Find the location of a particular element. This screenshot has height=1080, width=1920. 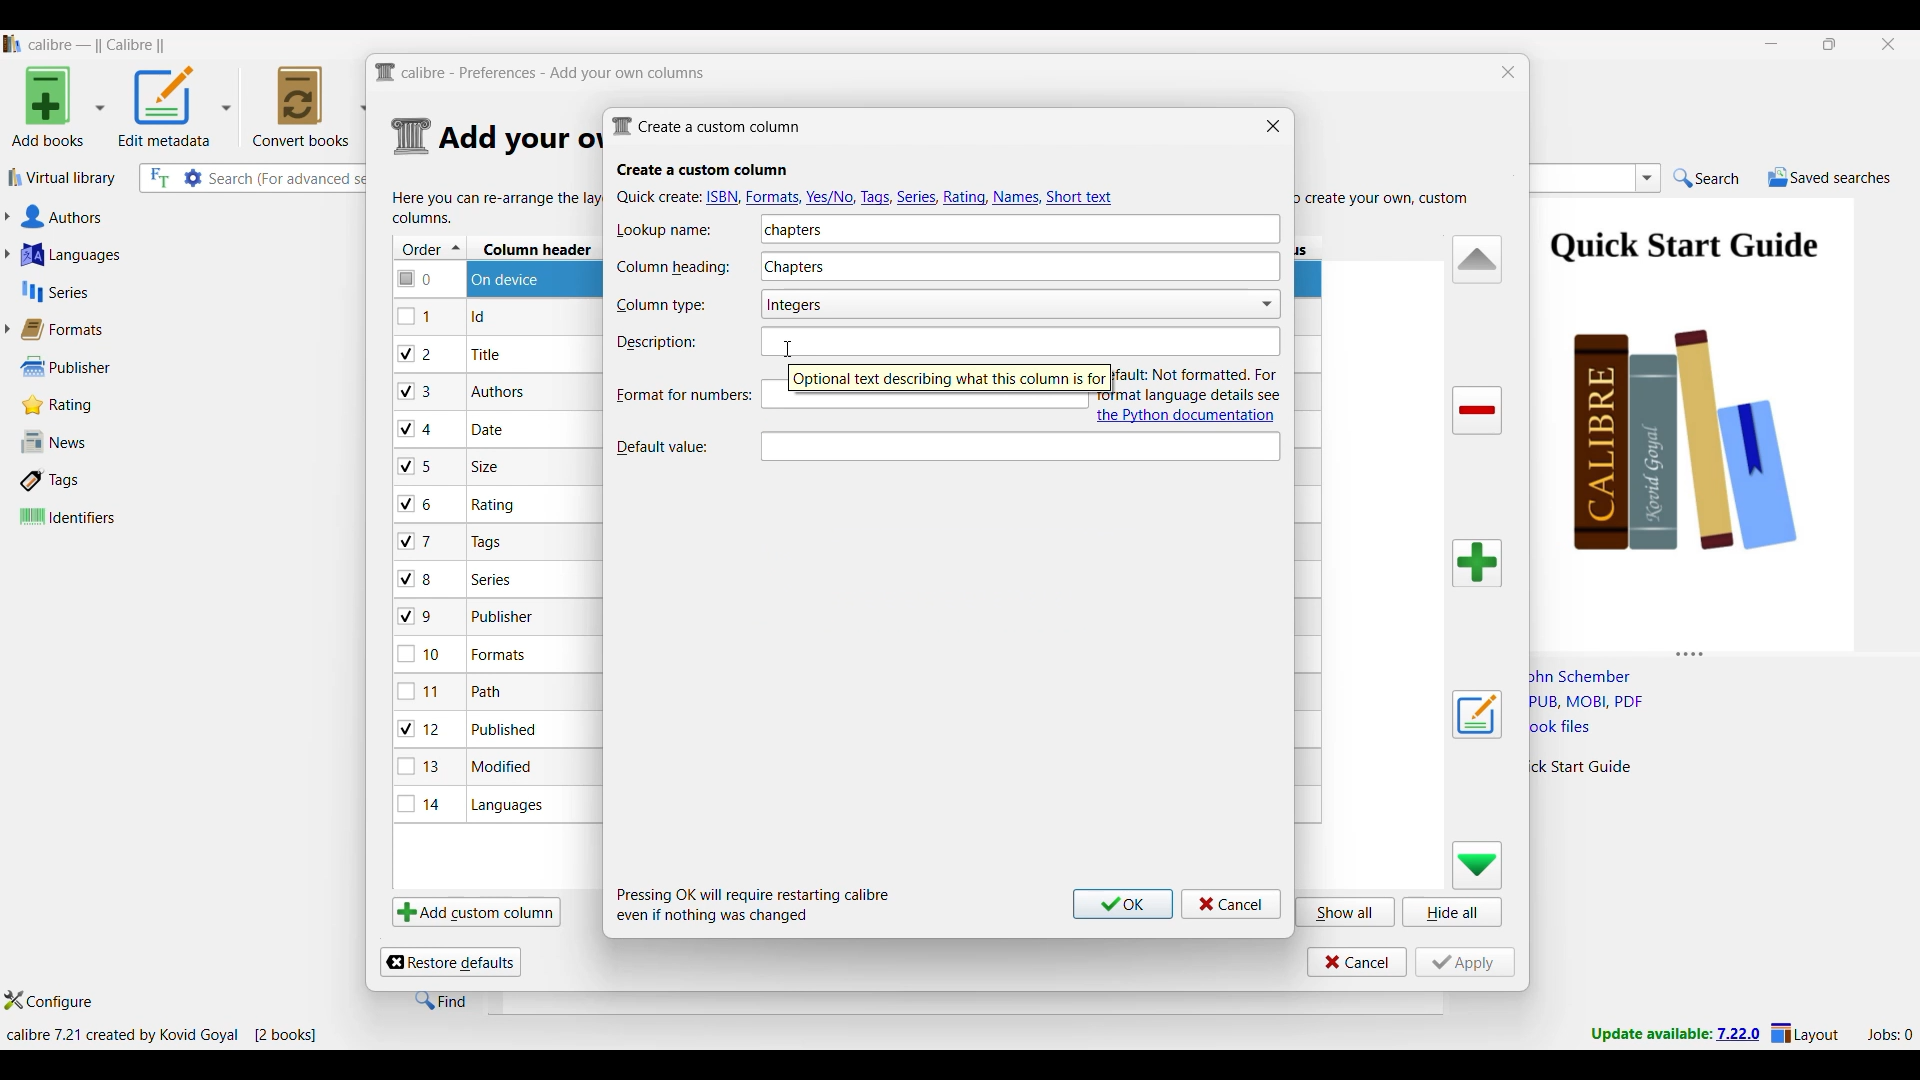

Publisher is located at coordinates (89, 367).